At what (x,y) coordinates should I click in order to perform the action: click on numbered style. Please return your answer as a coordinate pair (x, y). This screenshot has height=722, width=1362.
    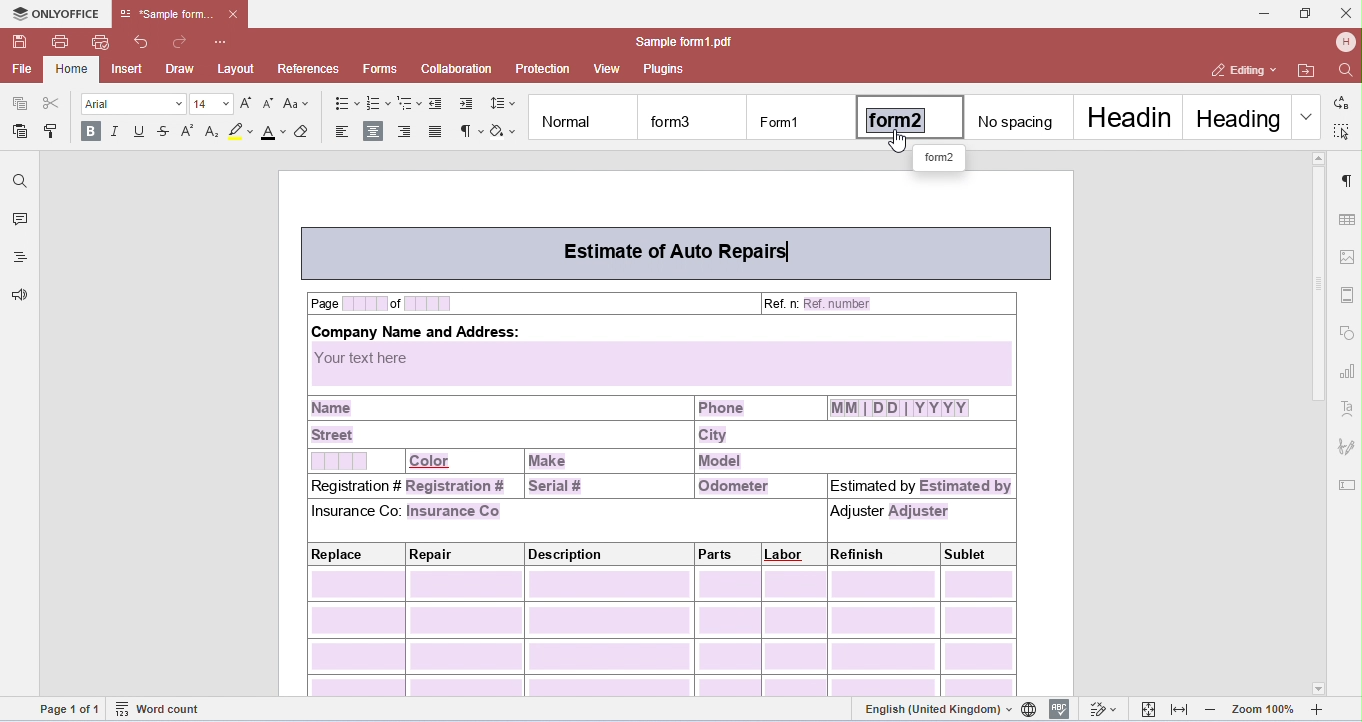
    Looking at the image, I should click on (379, 103).